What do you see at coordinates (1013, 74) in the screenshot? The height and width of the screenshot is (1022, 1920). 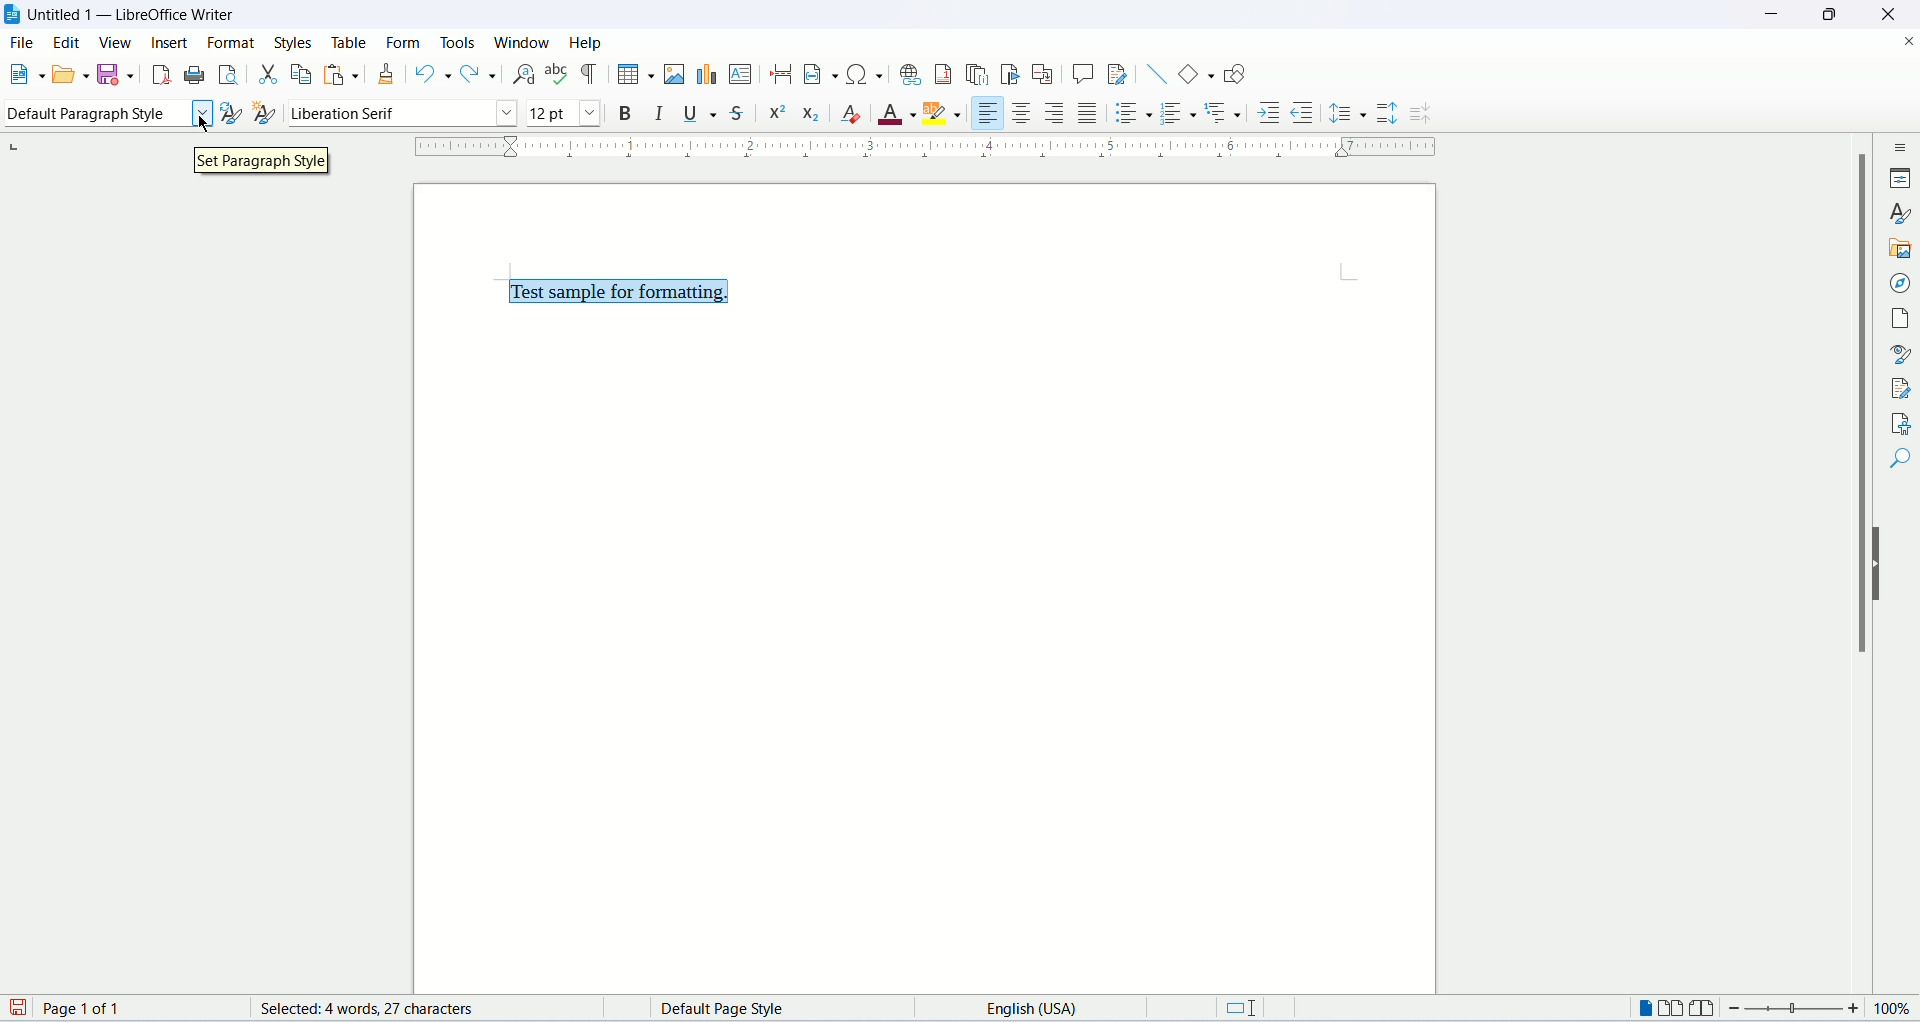 I see `insert bookmark` at bounding box center [1013, 74].